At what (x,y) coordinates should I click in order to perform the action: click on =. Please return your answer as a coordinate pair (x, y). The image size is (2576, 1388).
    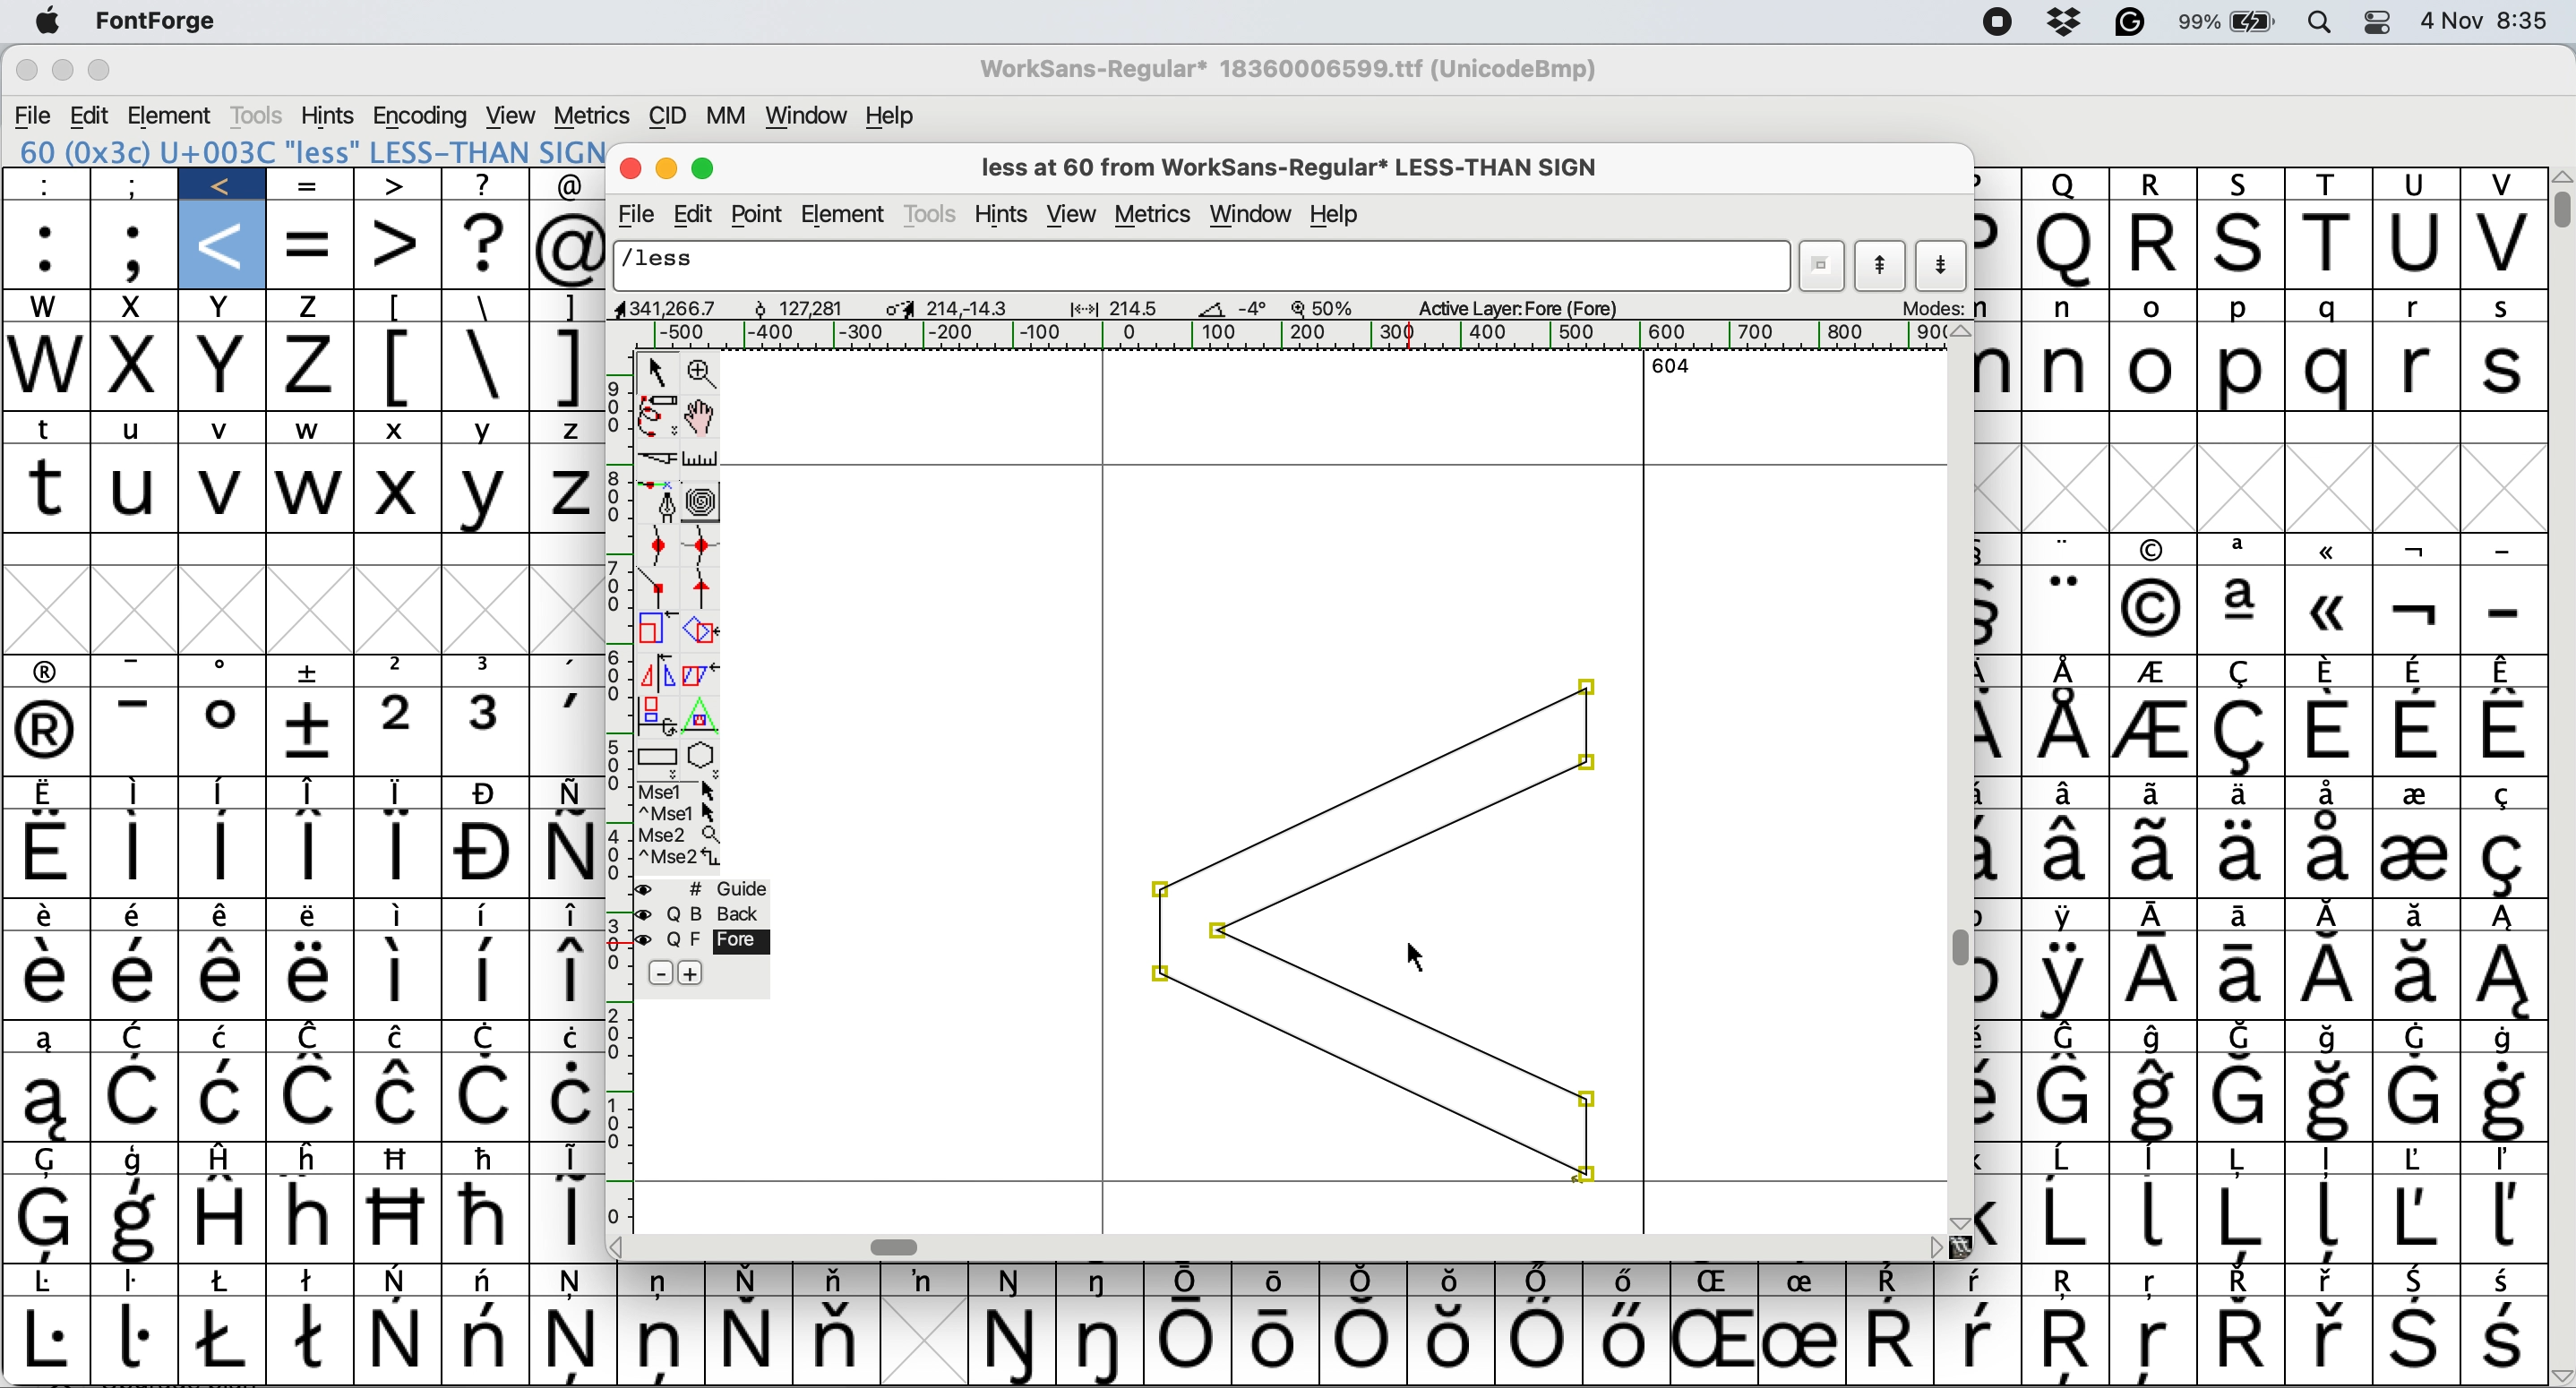
    Looking at the image, I should click on (313, 243).